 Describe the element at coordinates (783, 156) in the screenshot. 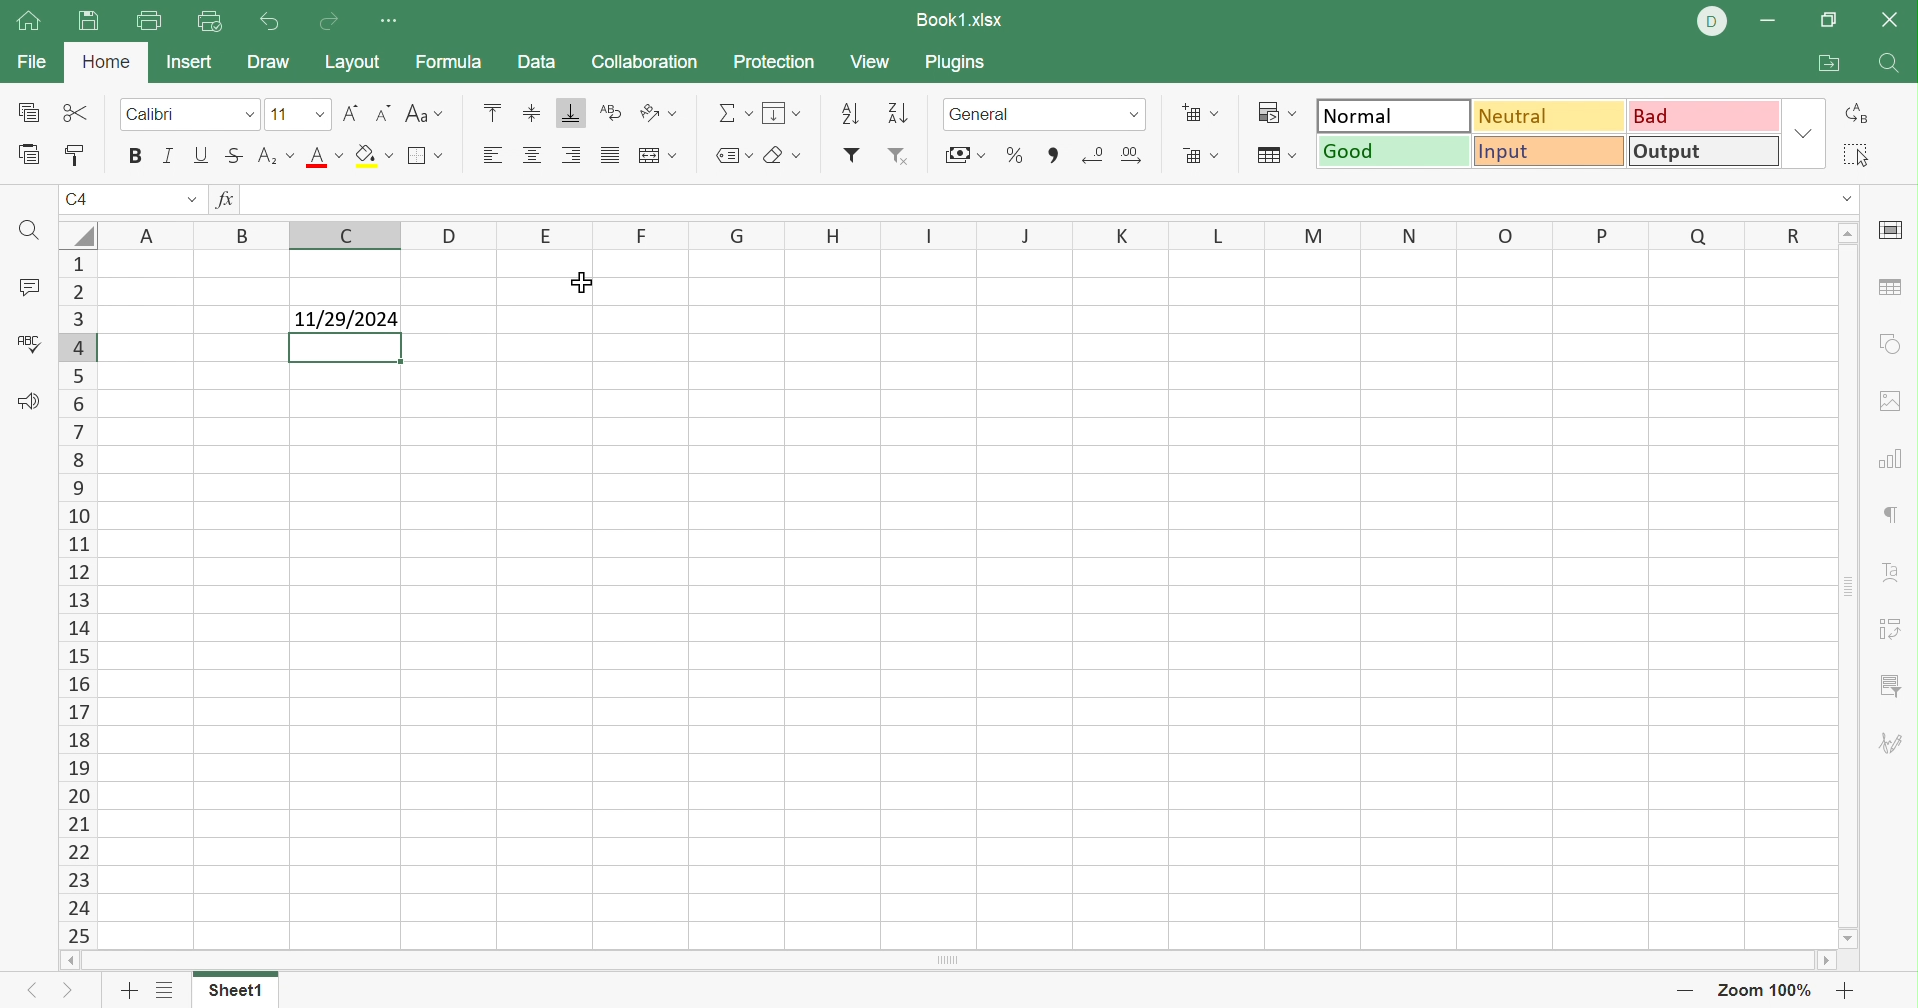

I see `Clear` at that location.